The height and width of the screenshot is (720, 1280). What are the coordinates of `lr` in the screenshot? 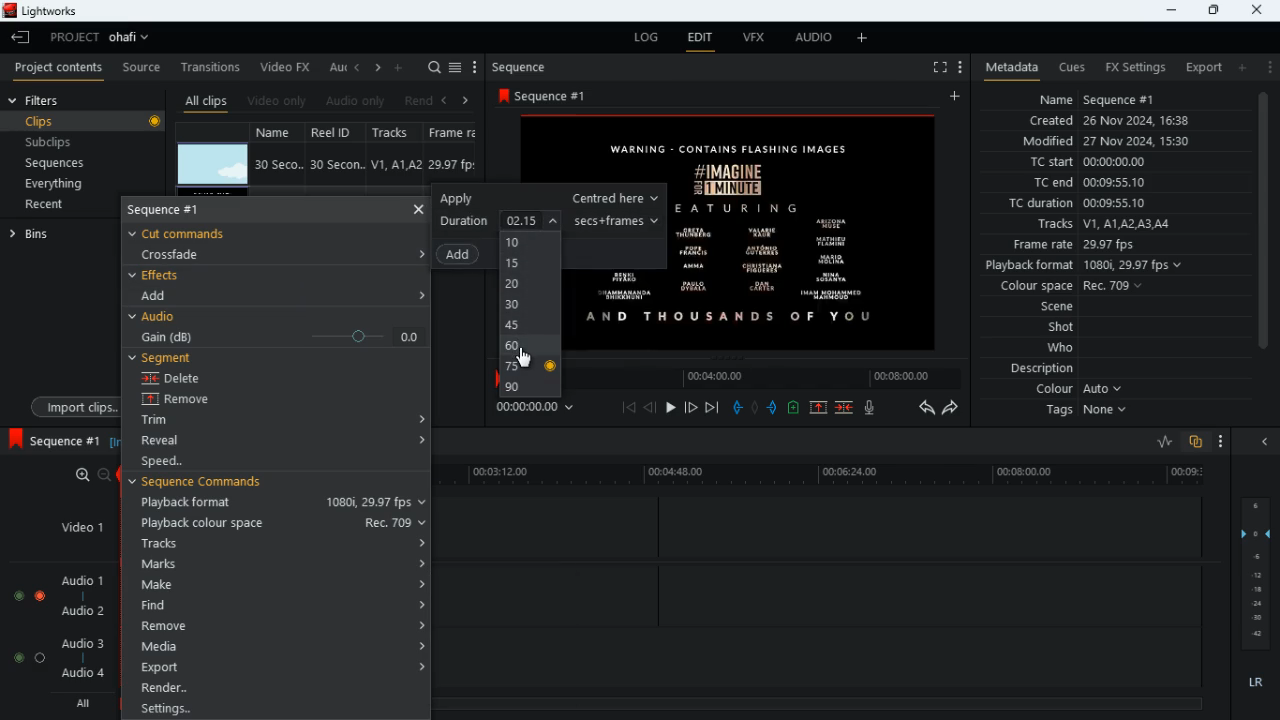 It's located at (1258, 685).